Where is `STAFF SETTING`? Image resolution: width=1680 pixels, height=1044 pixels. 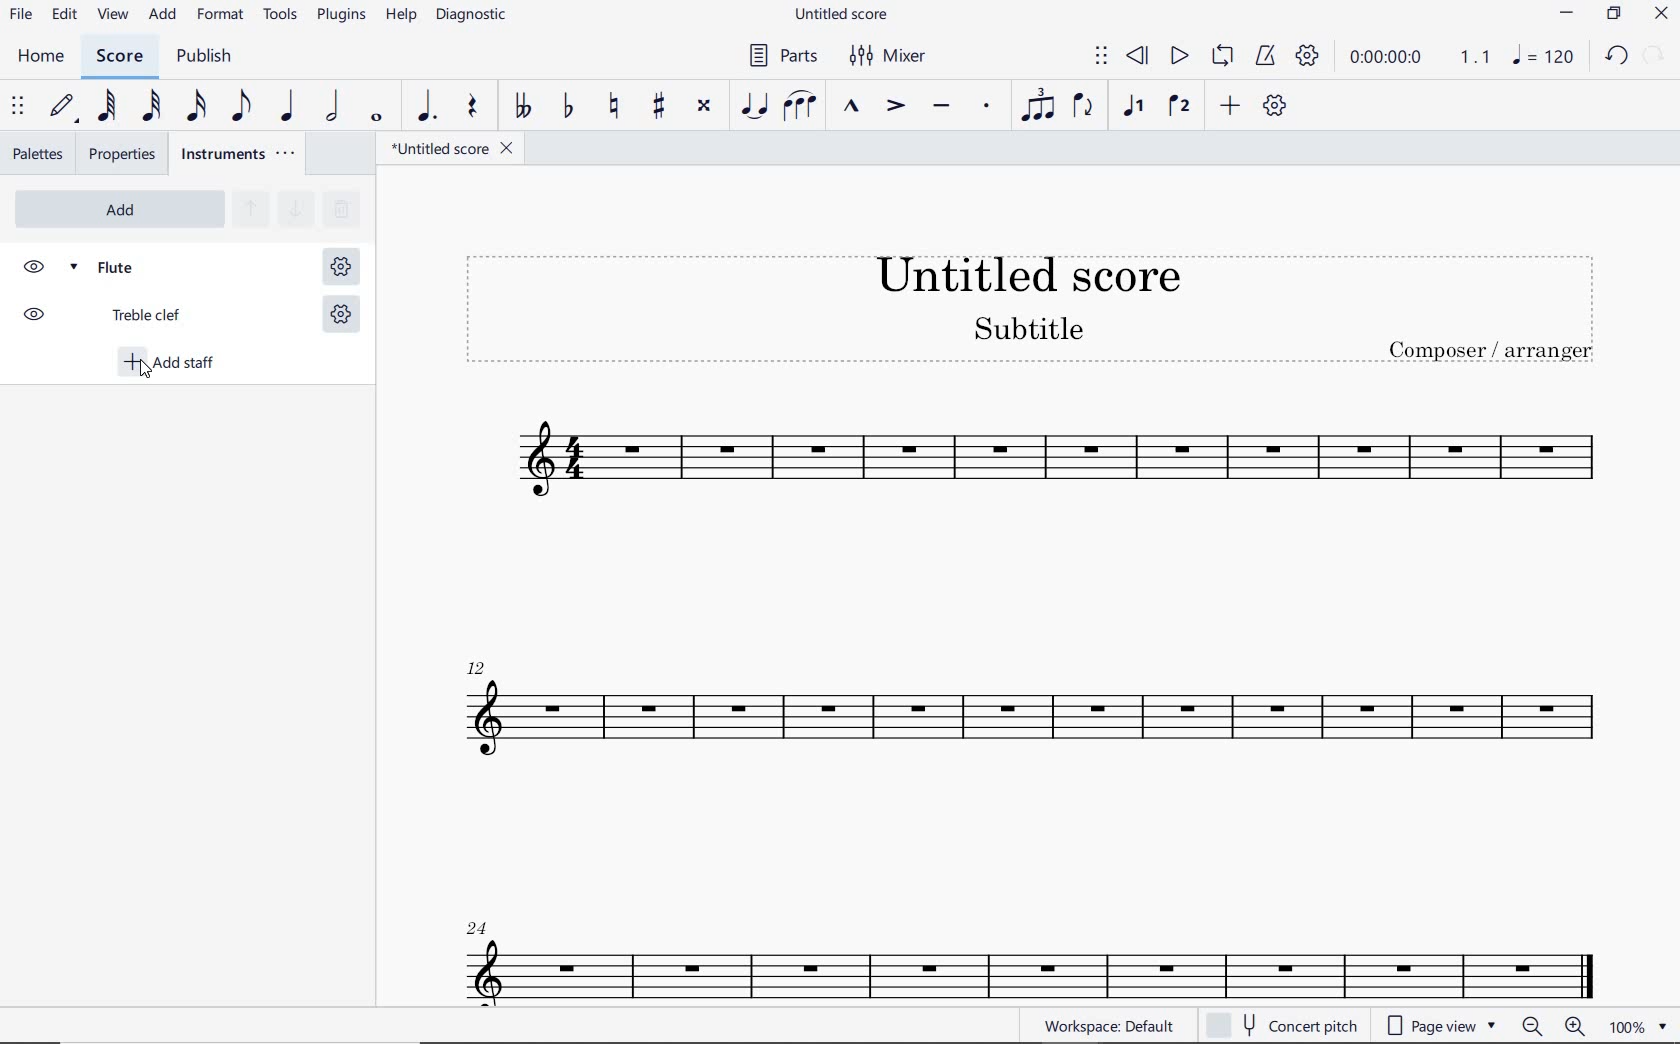 STAFF SETTING is located at coordinates (339, 267).